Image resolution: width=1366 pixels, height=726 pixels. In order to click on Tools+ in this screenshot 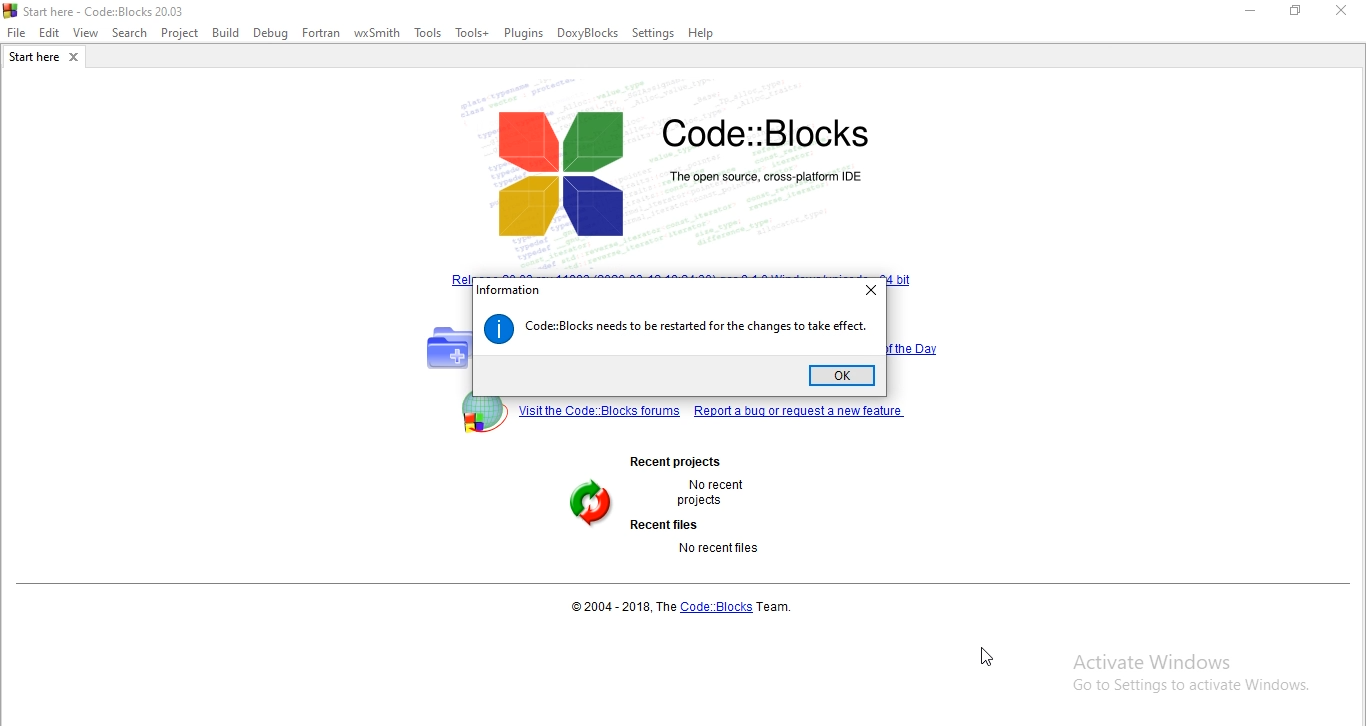, I will do `click(473, 34)`.